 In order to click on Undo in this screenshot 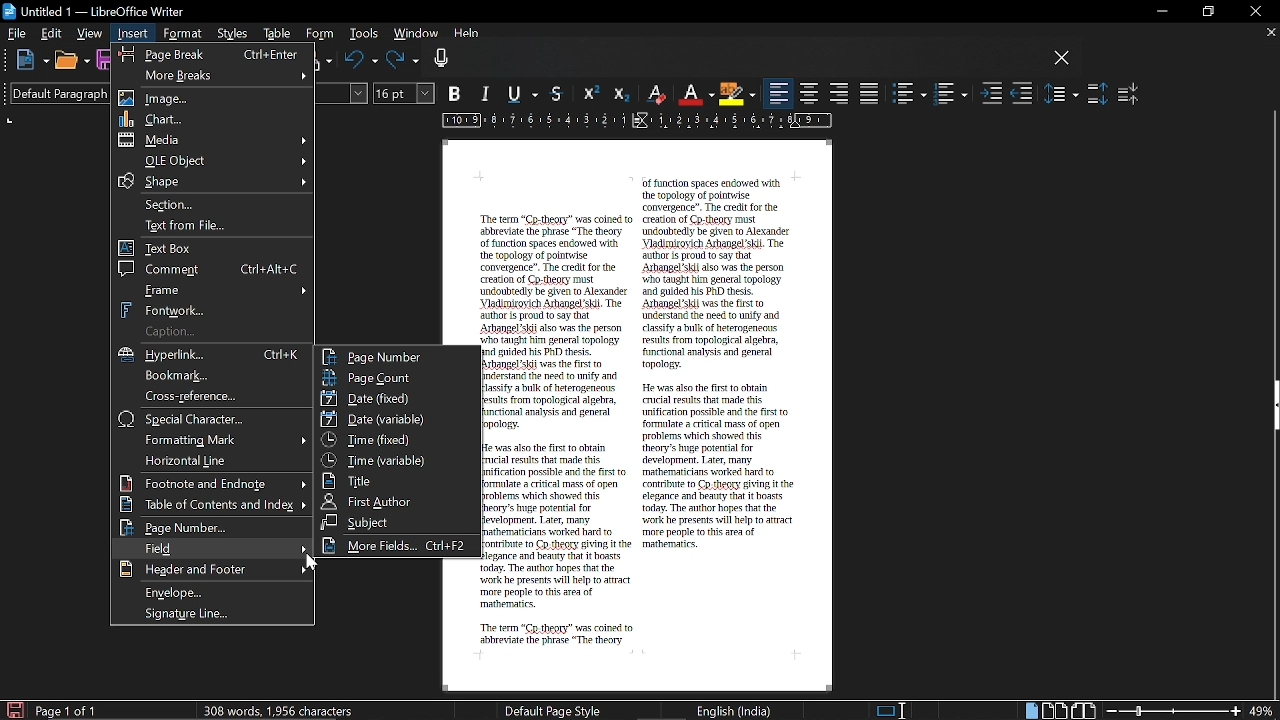, I will do `click(361, 61)`.